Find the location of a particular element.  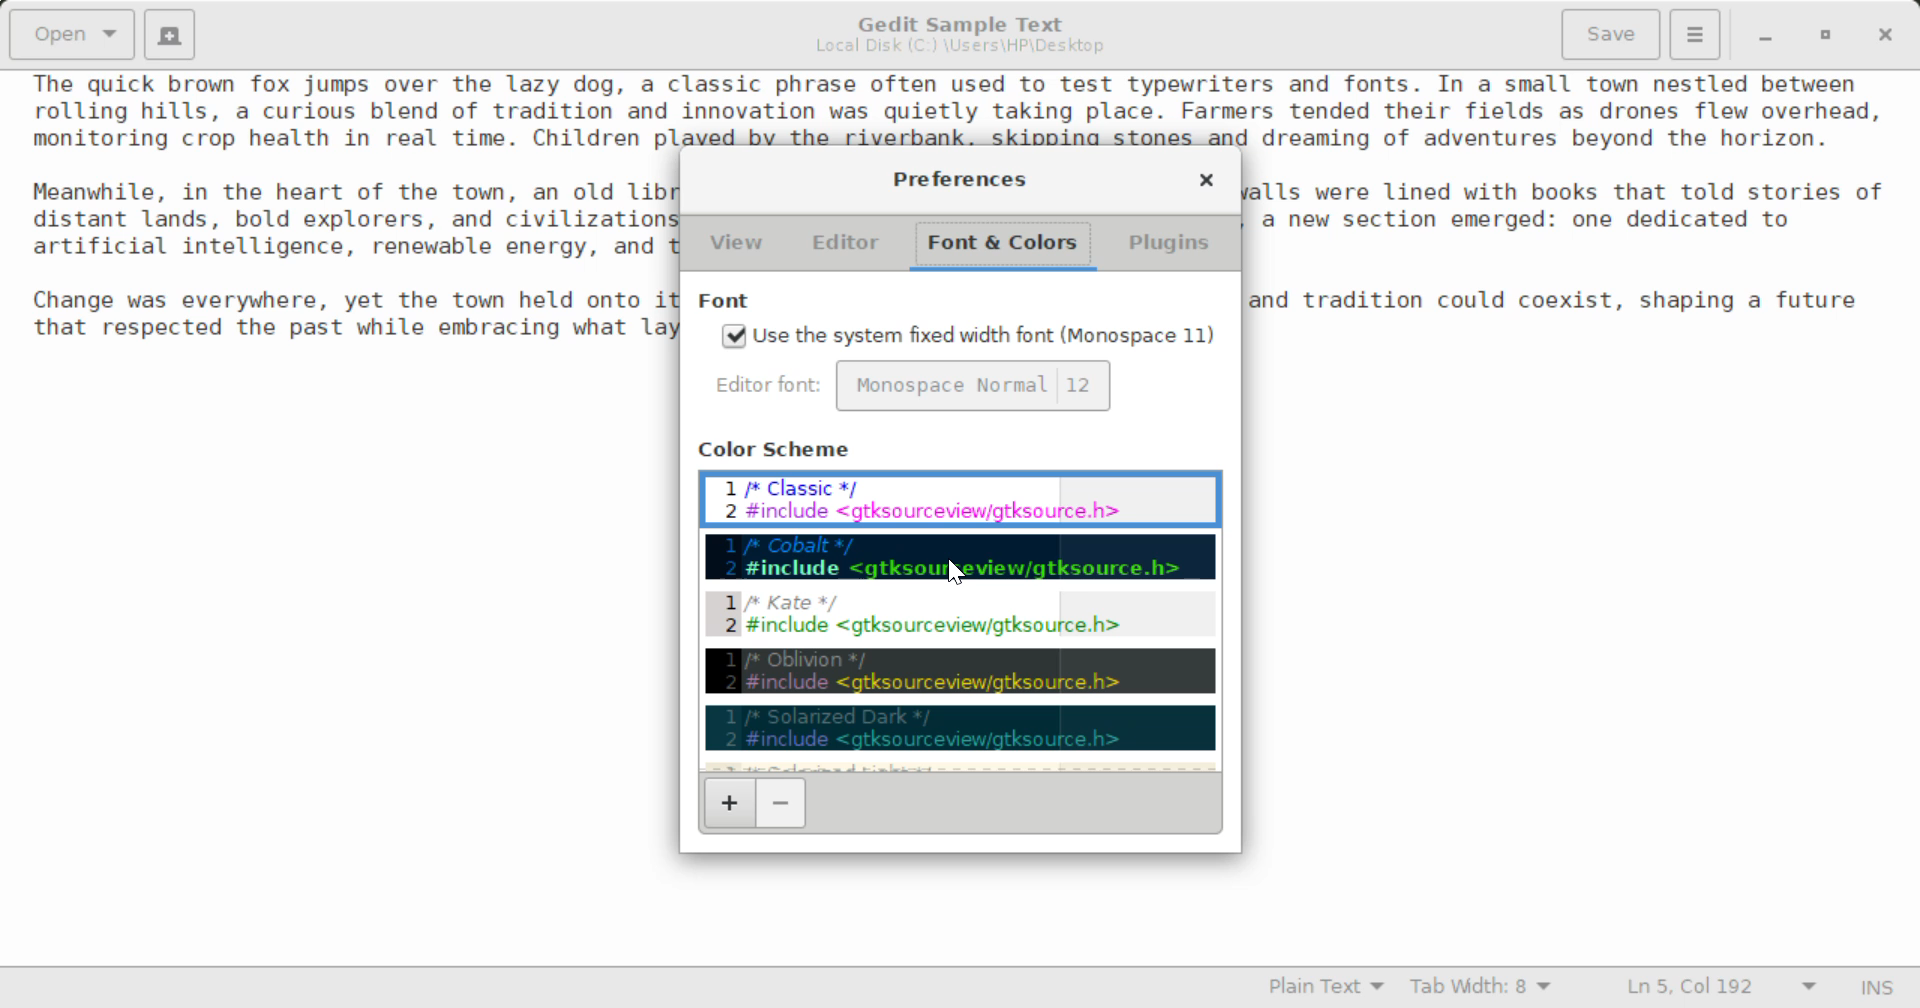

Classic Scheme is located at coordinates (960, 498).